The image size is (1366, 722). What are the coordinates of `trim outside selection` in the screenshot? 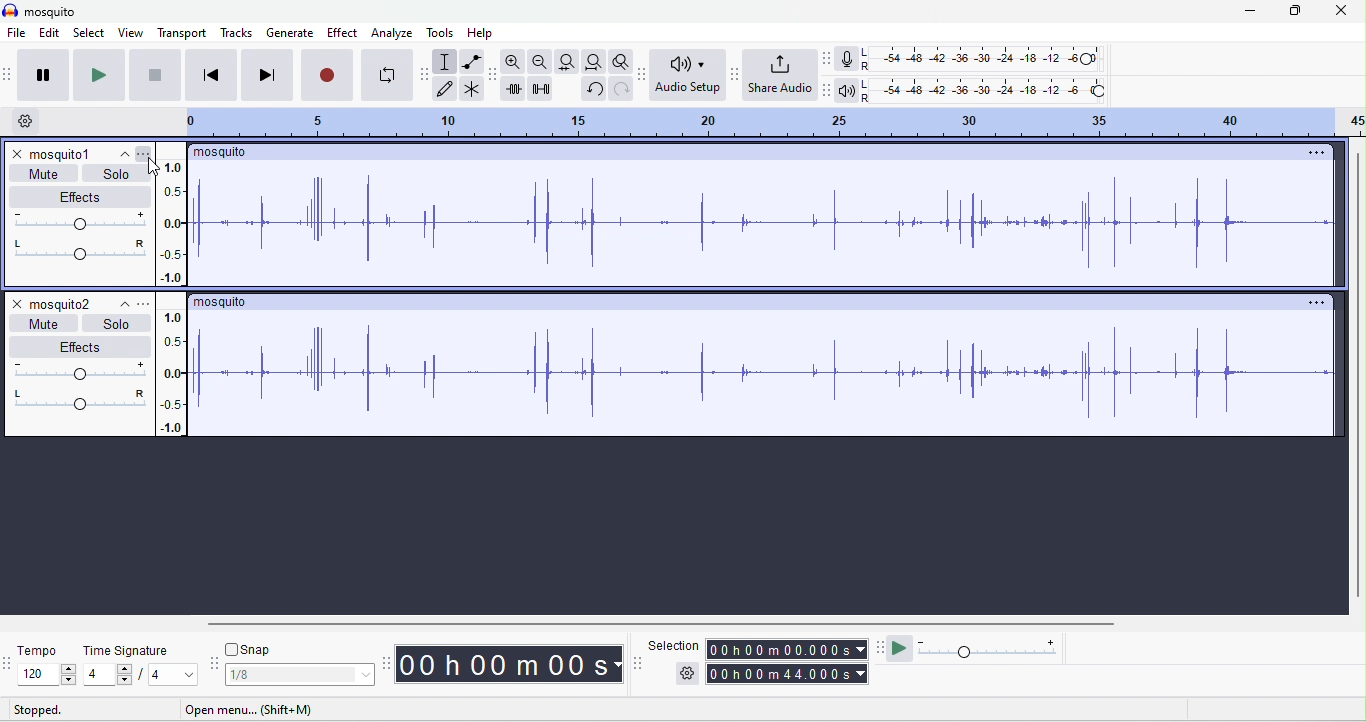 It's located at (512, 88).